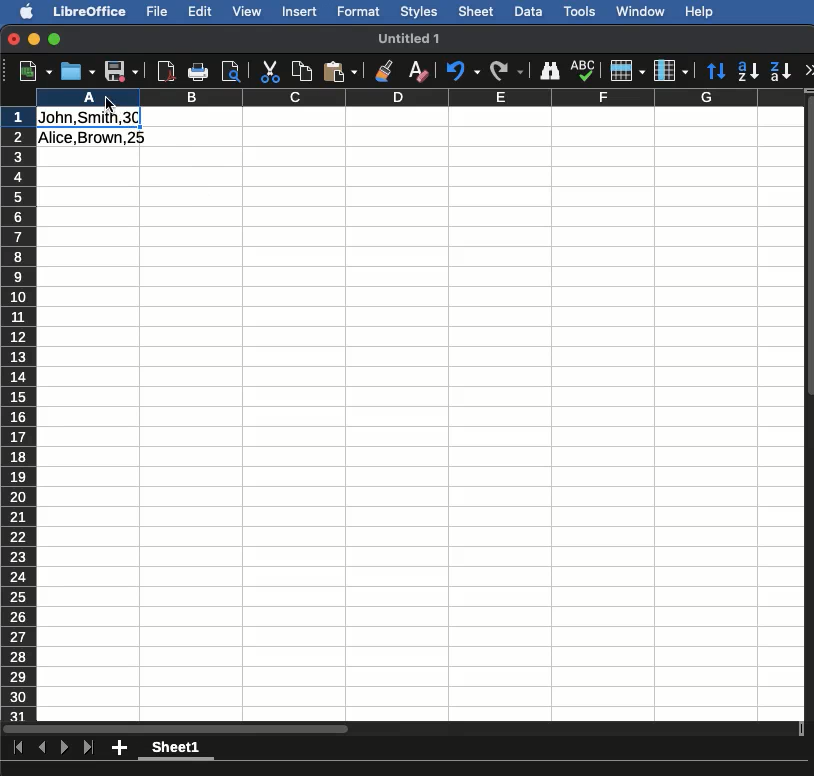  What do you see at coordinates (809, 69) in the screenshot?
I see `More` at bounding box center [809, 69].